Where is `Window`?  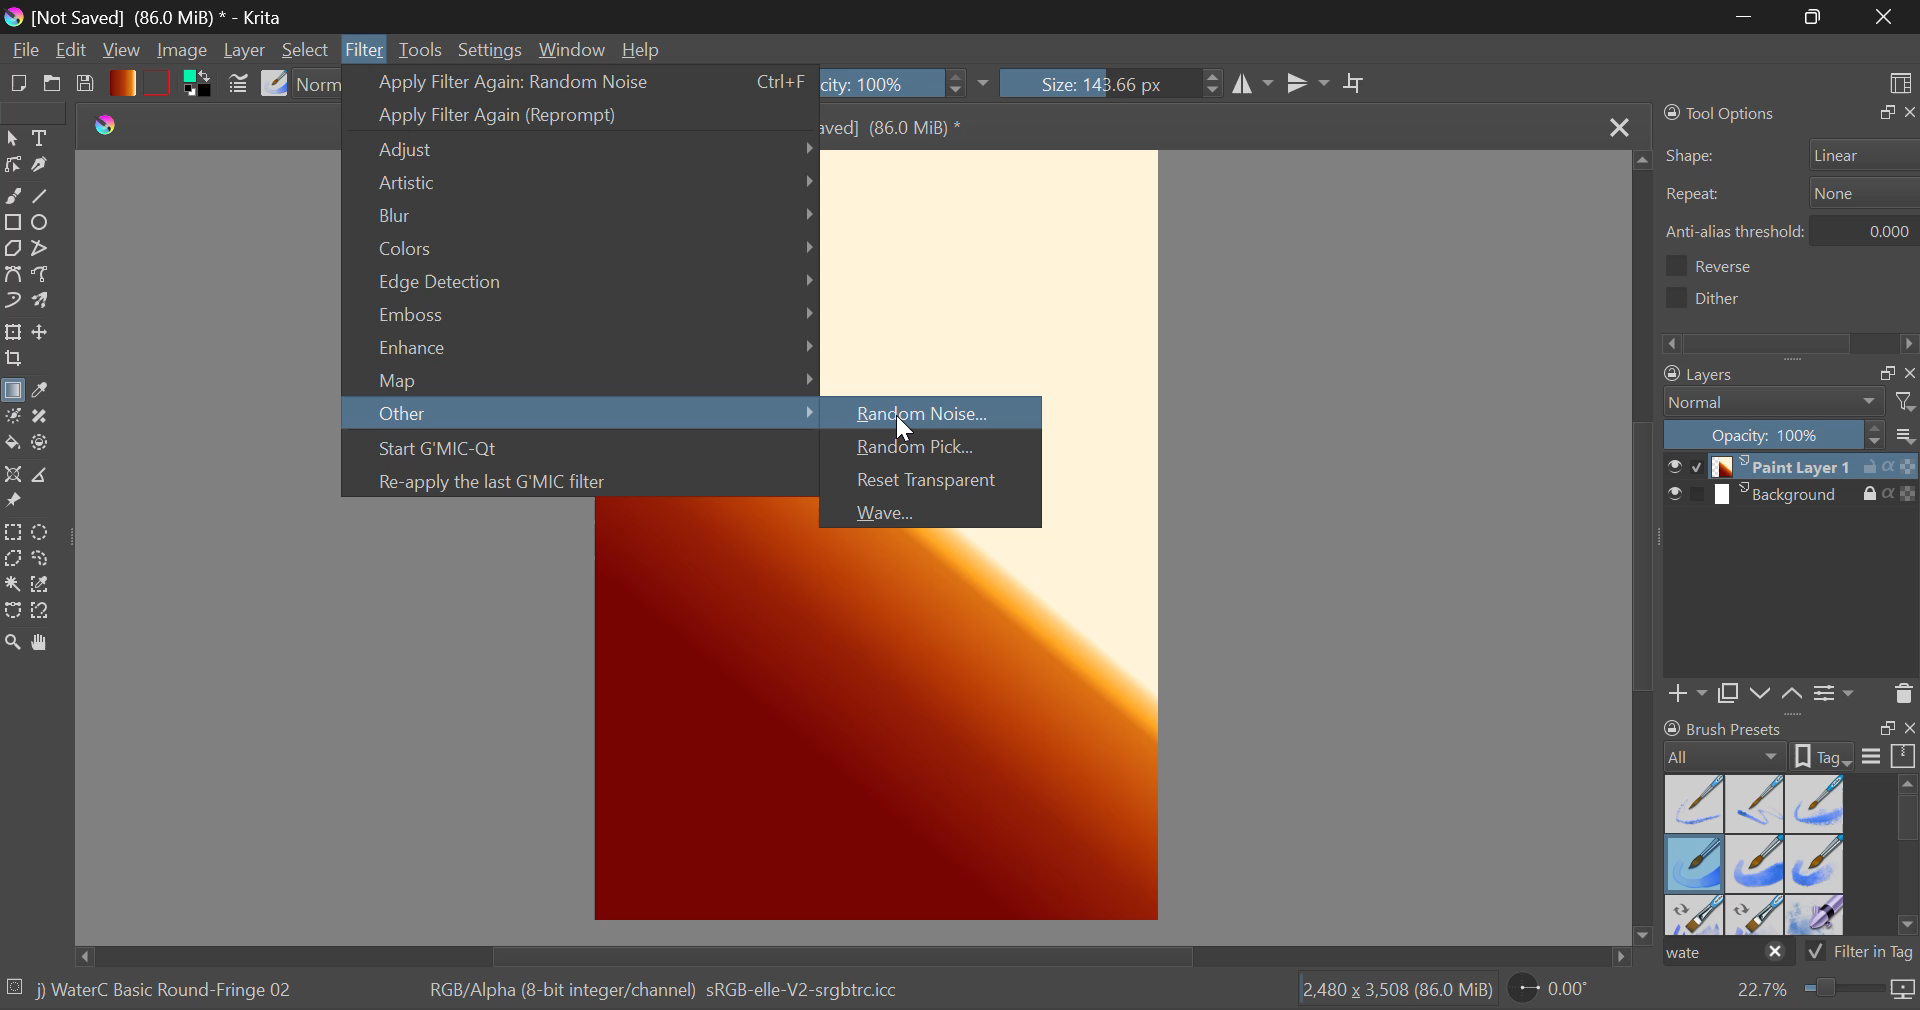
Window is located at coordinates (570, 48).